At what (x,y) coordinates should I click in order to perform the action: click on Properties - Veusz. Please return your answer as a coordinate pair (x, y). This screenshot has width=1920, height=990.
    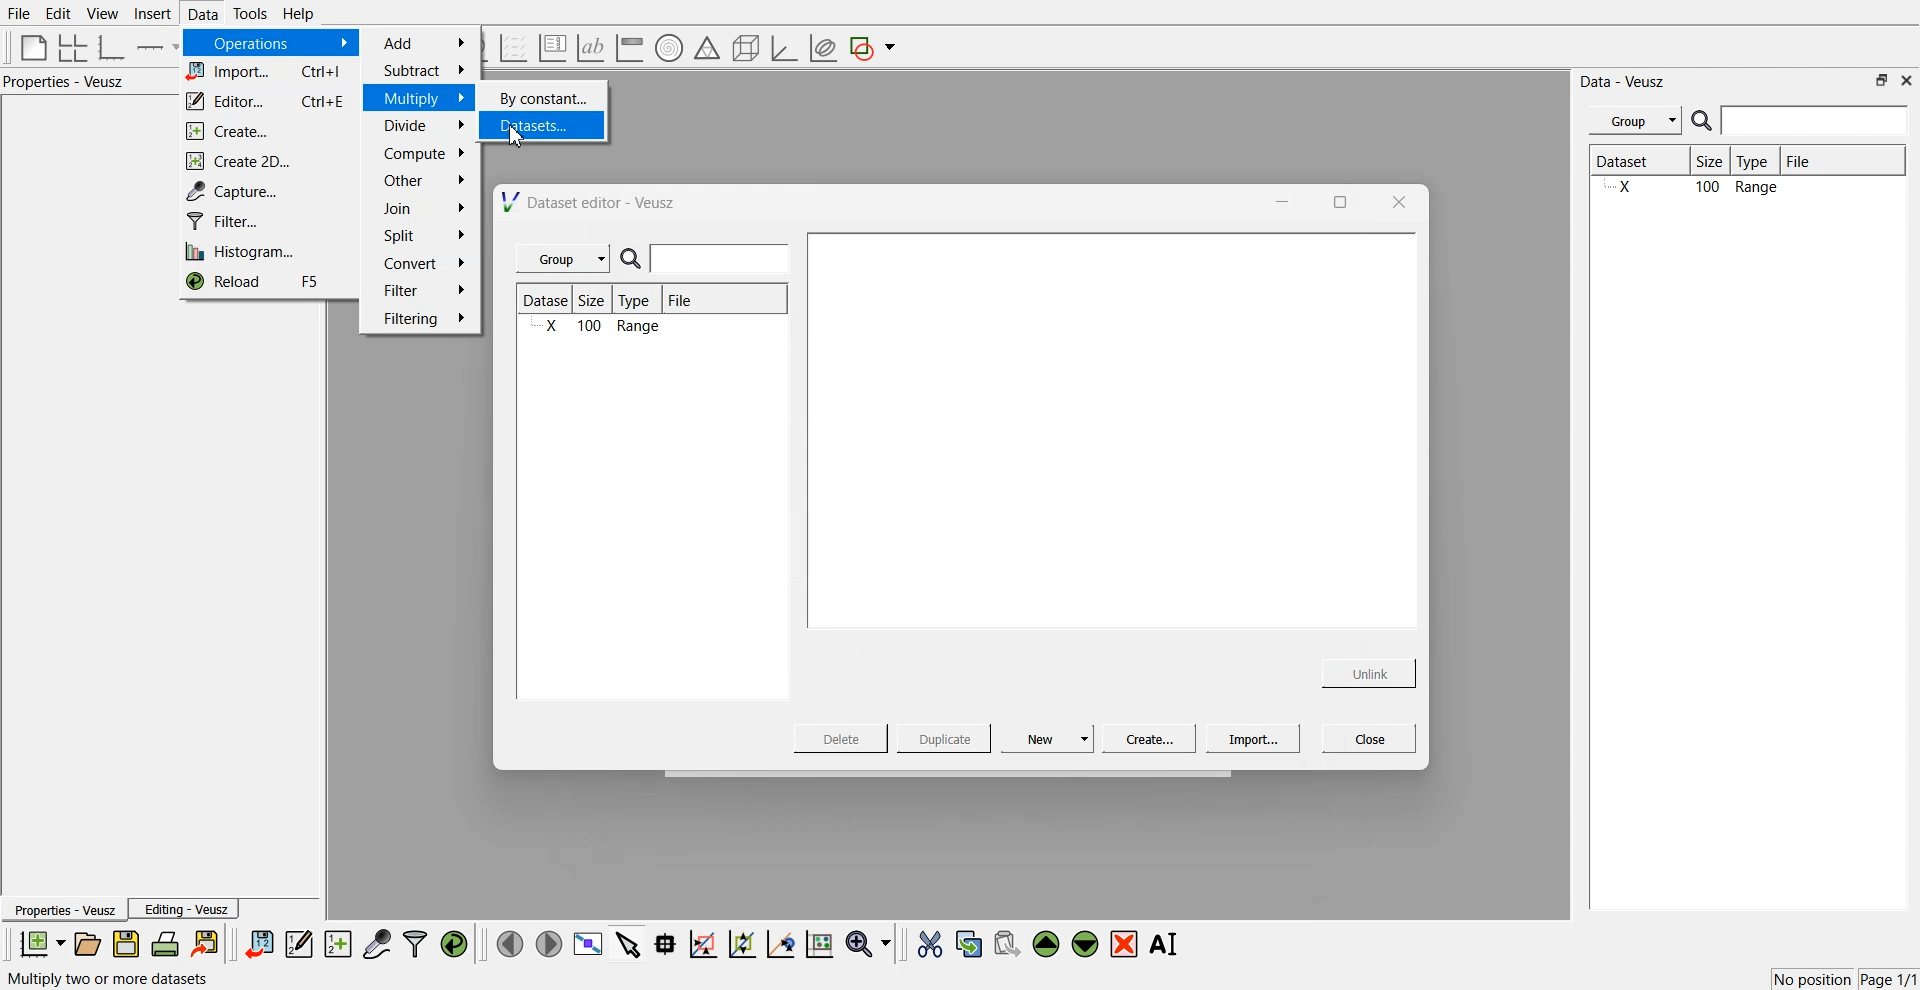
    Looking at the image, I should click on (64, 911).